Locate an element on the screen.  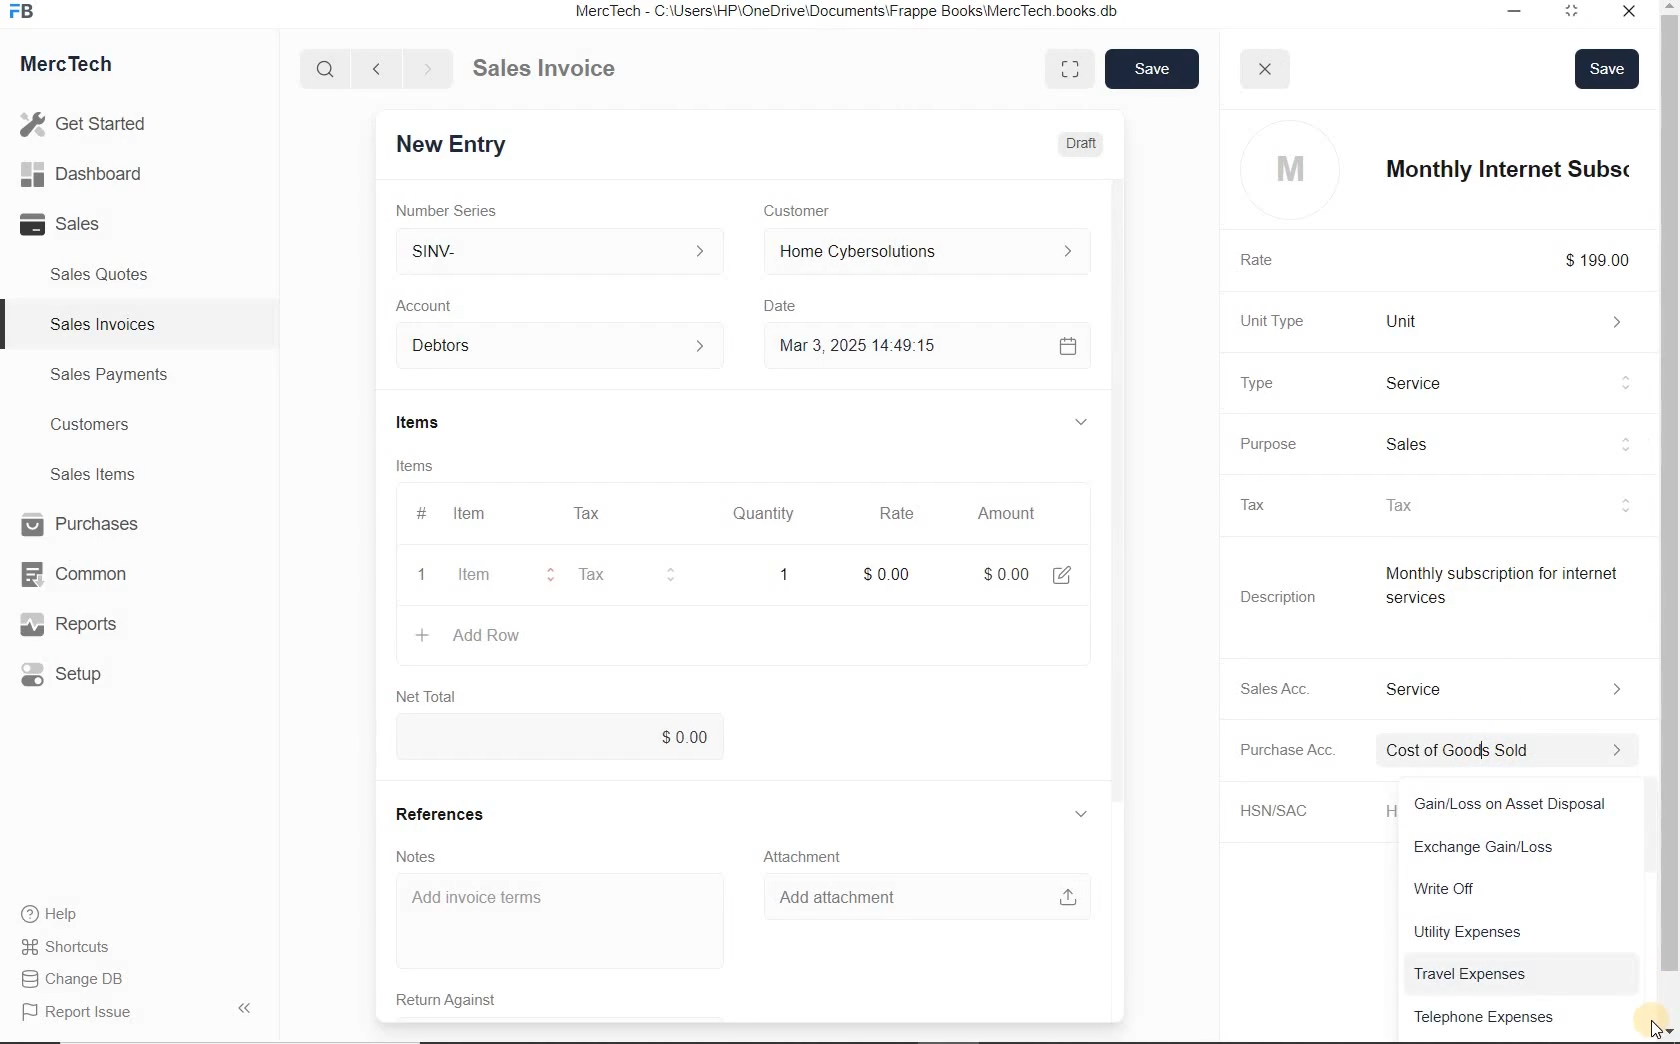
HSN/SAC is located at coordinates (1296, 811).